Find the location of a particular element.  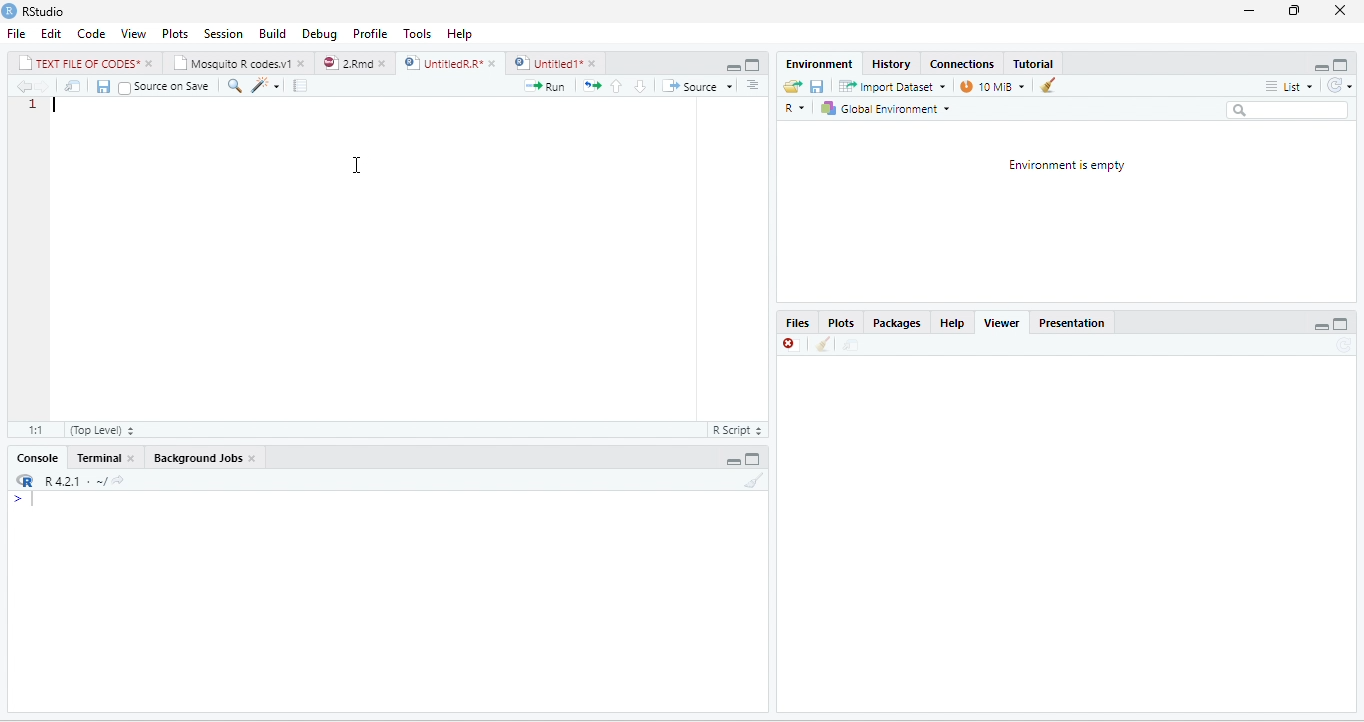

History is located at coordinates (891, 63).